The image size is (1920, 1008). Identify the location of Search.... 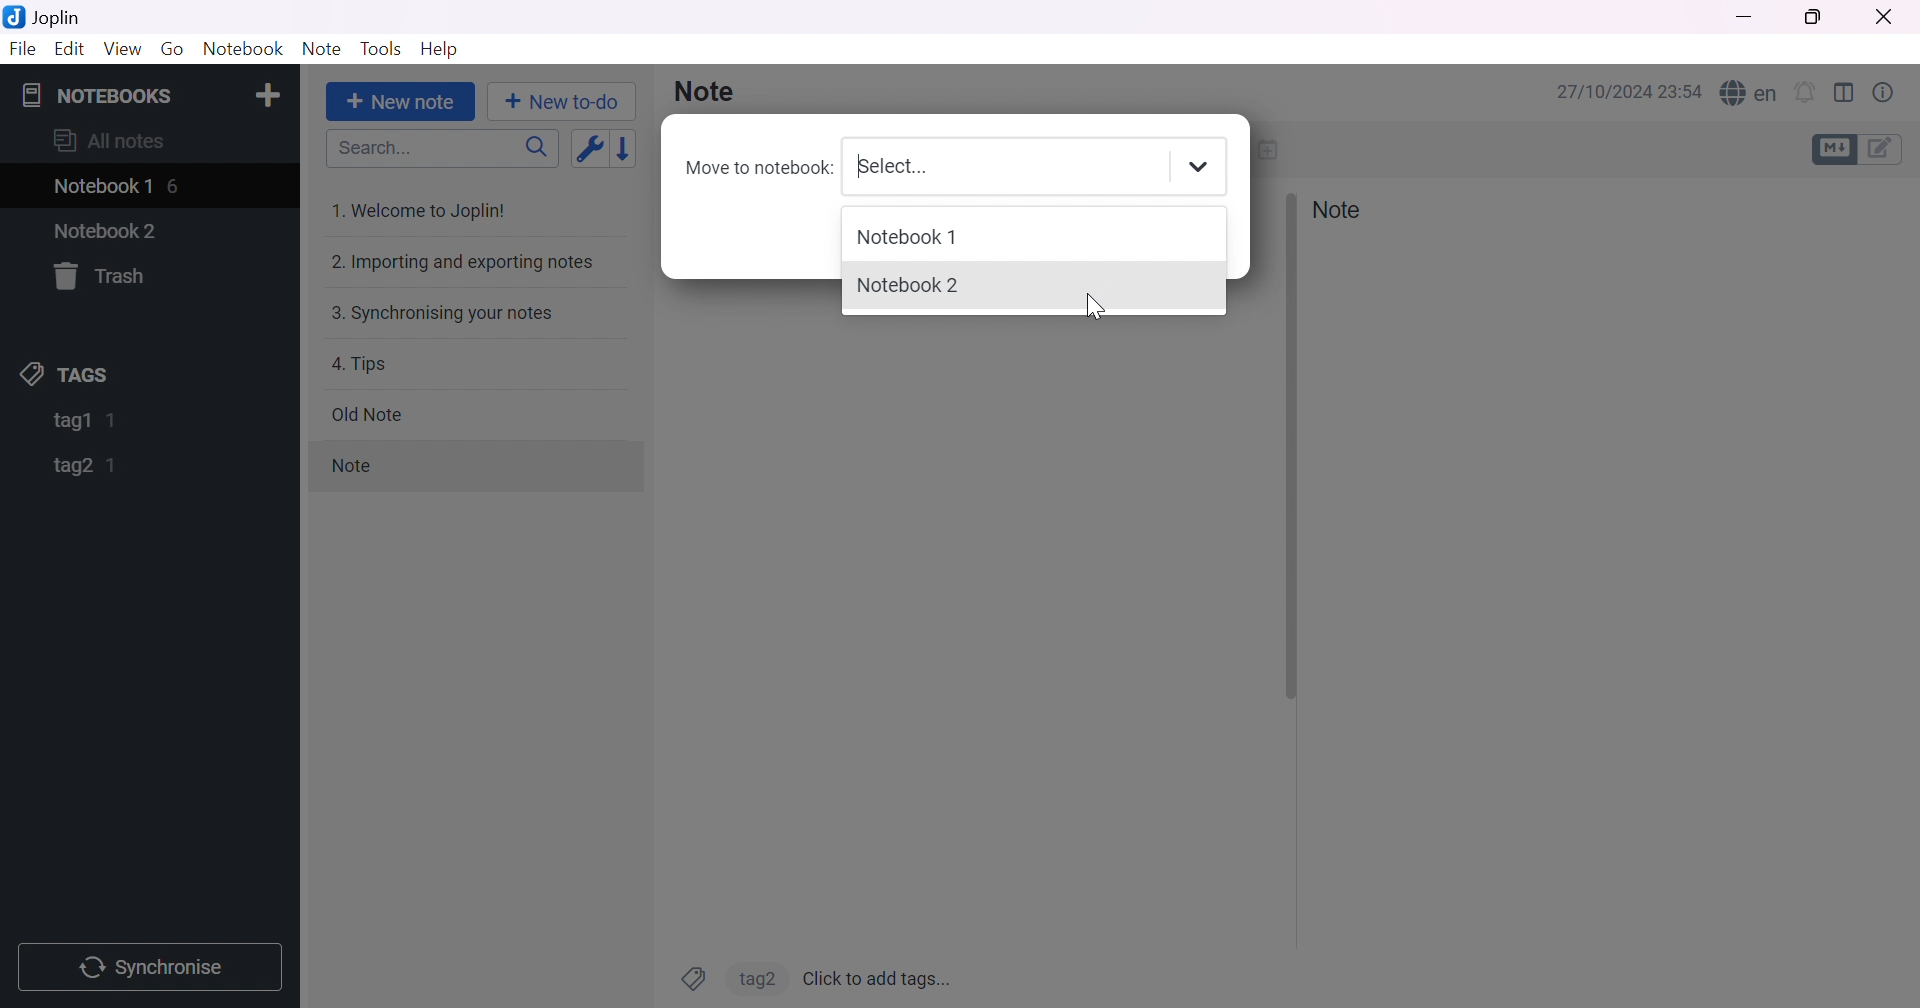
(370, 150).